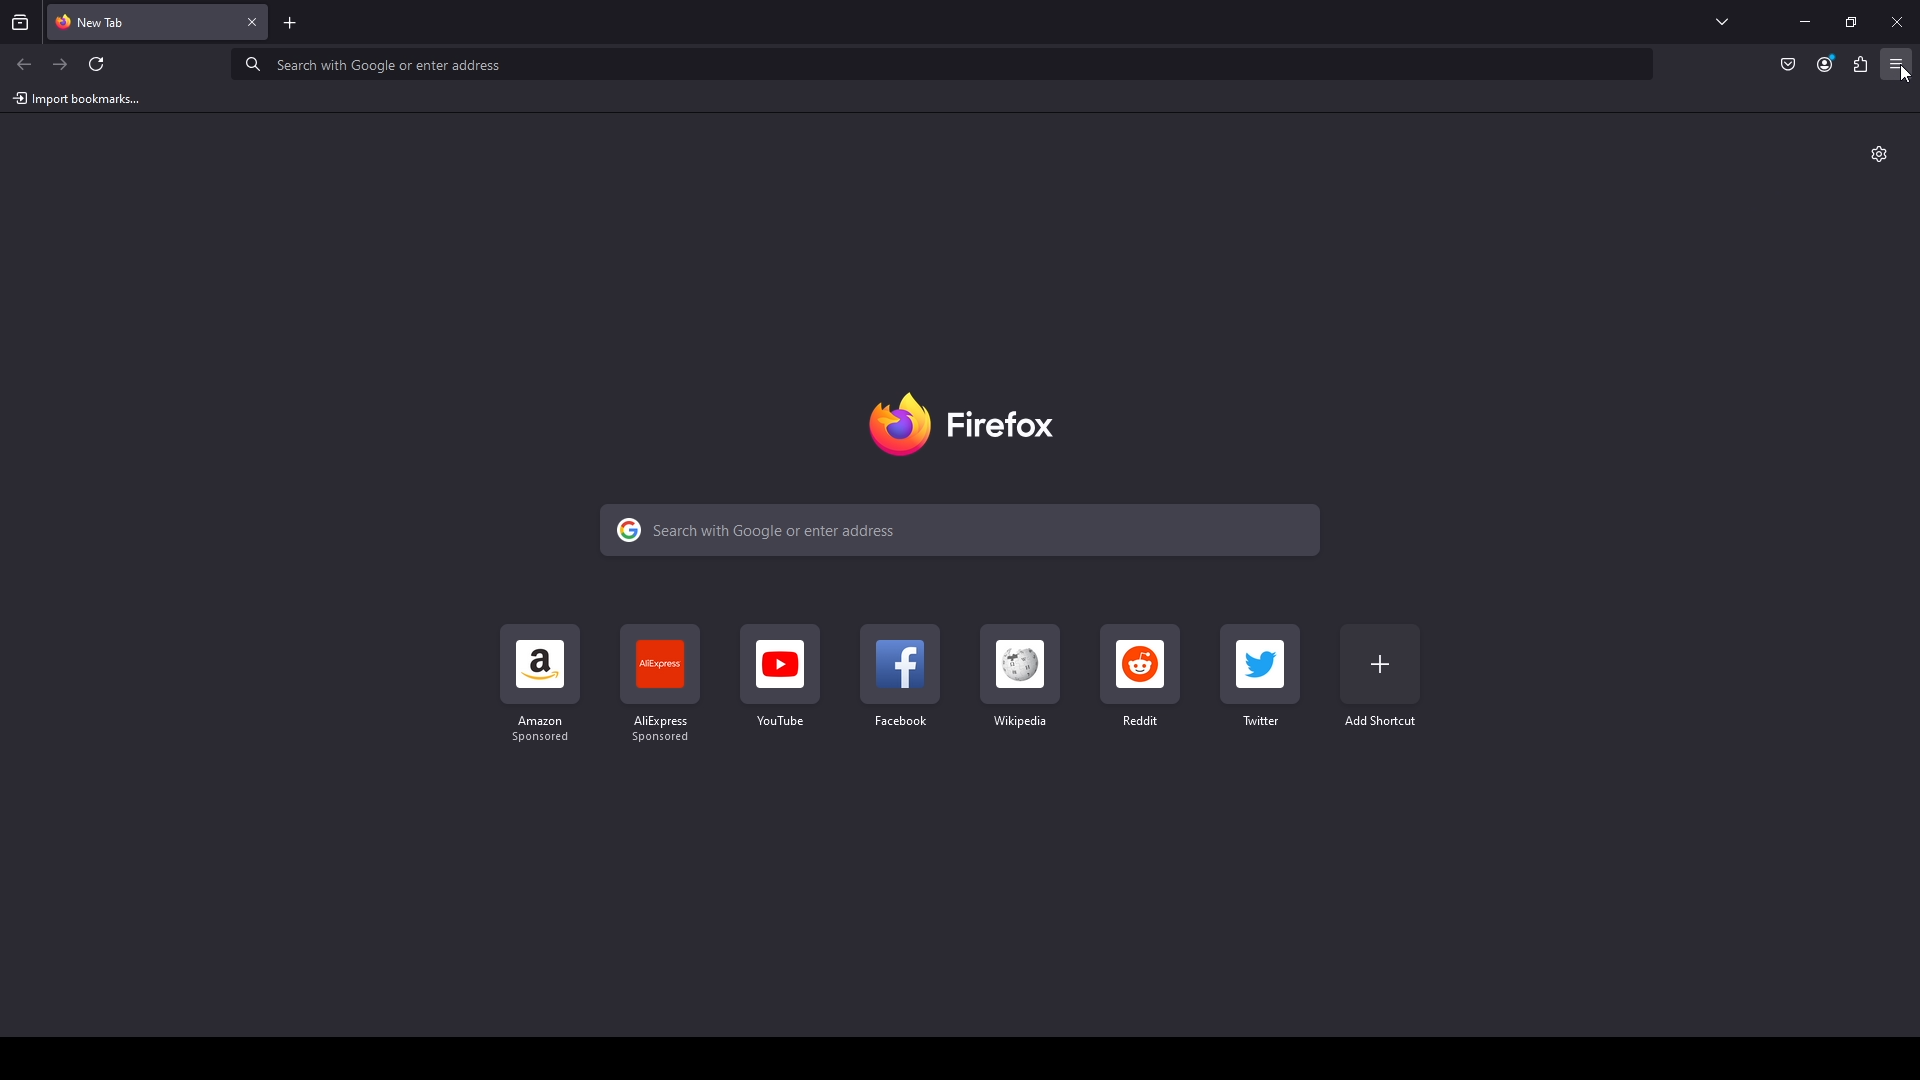  Describe the element at coordinates (543, 684) in the screenshot. I see `Amazon sponsored` at that location.